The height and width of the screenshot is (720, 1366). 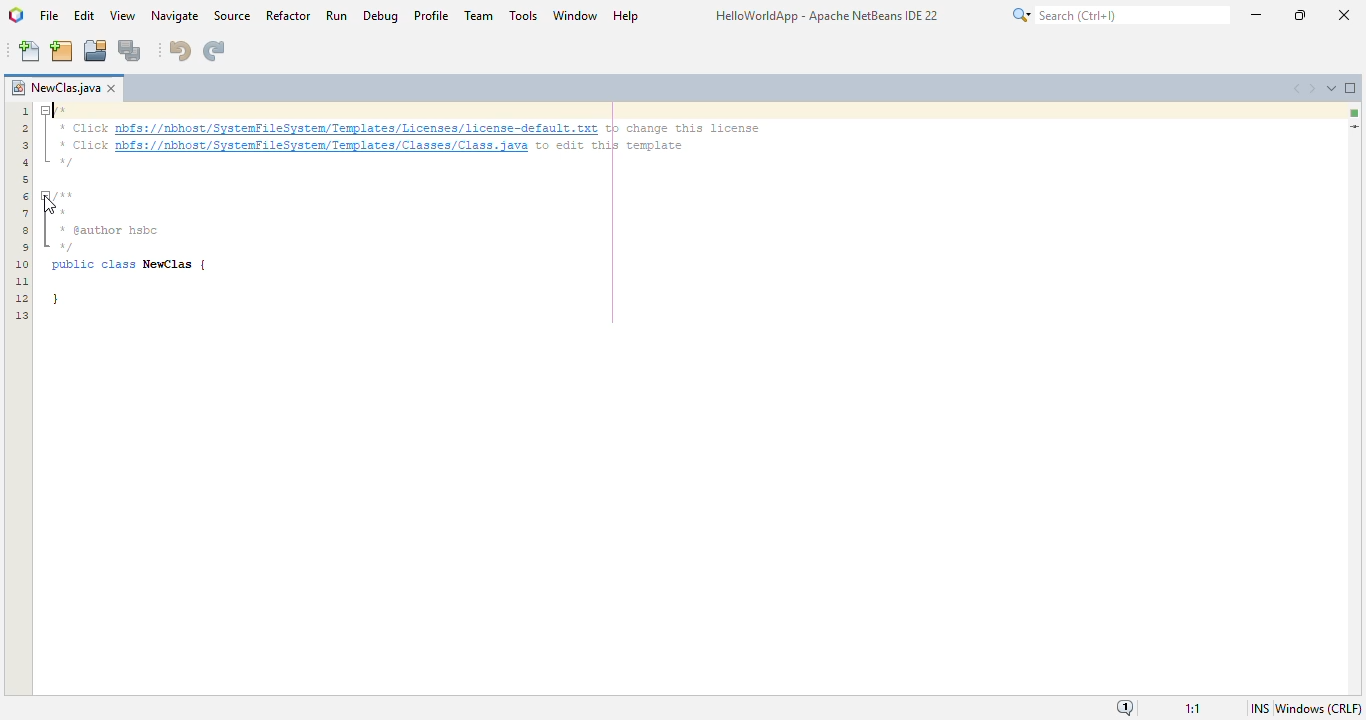 What do you see at coordinates (1355, 113) in the screenshot?
I see `no errors` at bounding box center [1355, 113].